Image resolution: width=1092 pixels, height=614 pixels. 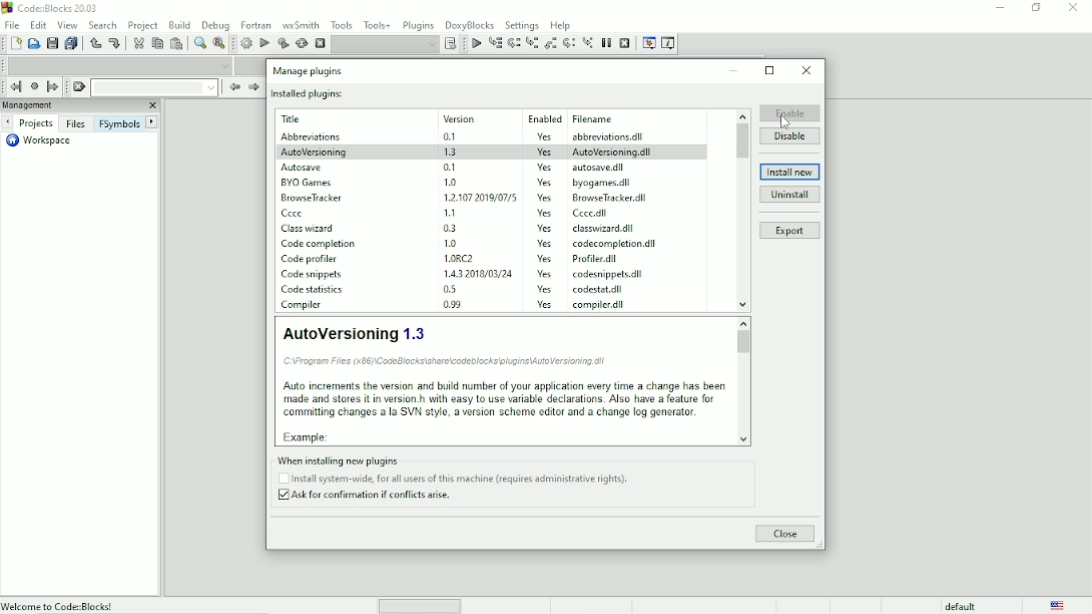 What do you see at coordinates (36, 123) in the screenshot?
I see `Projects` at bounding box center [36, 123].